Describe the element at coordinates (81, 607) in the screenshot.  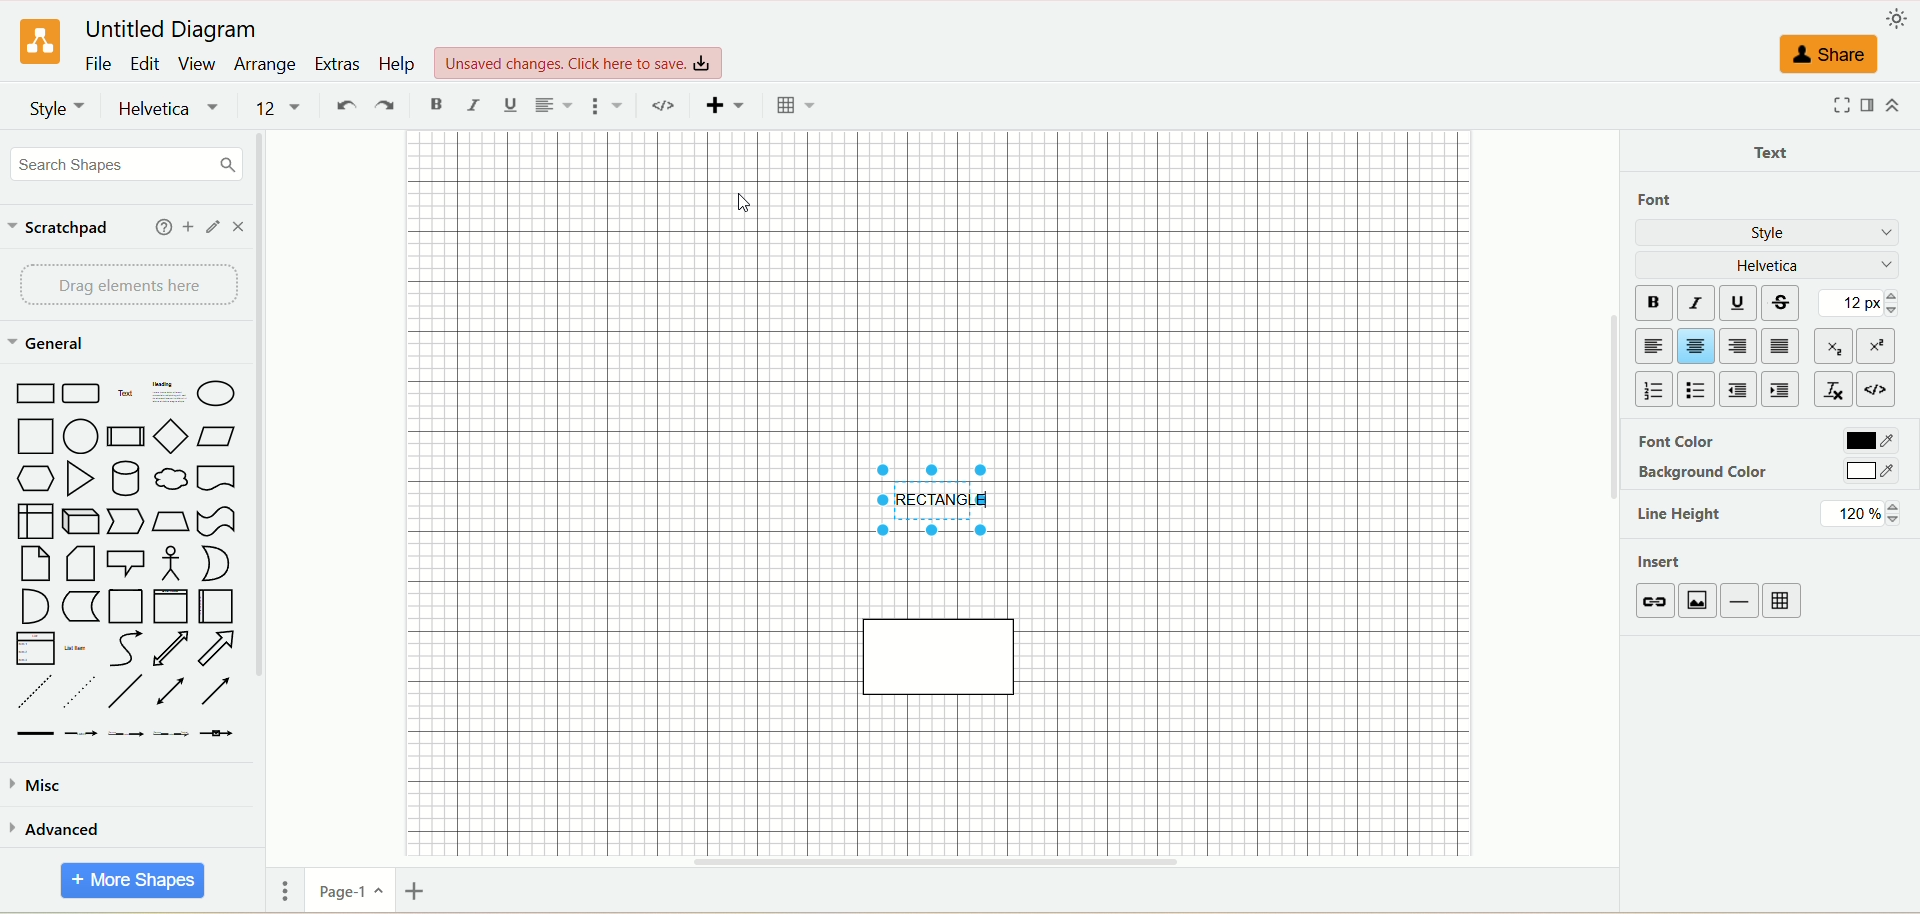
I see `storage` at that location.